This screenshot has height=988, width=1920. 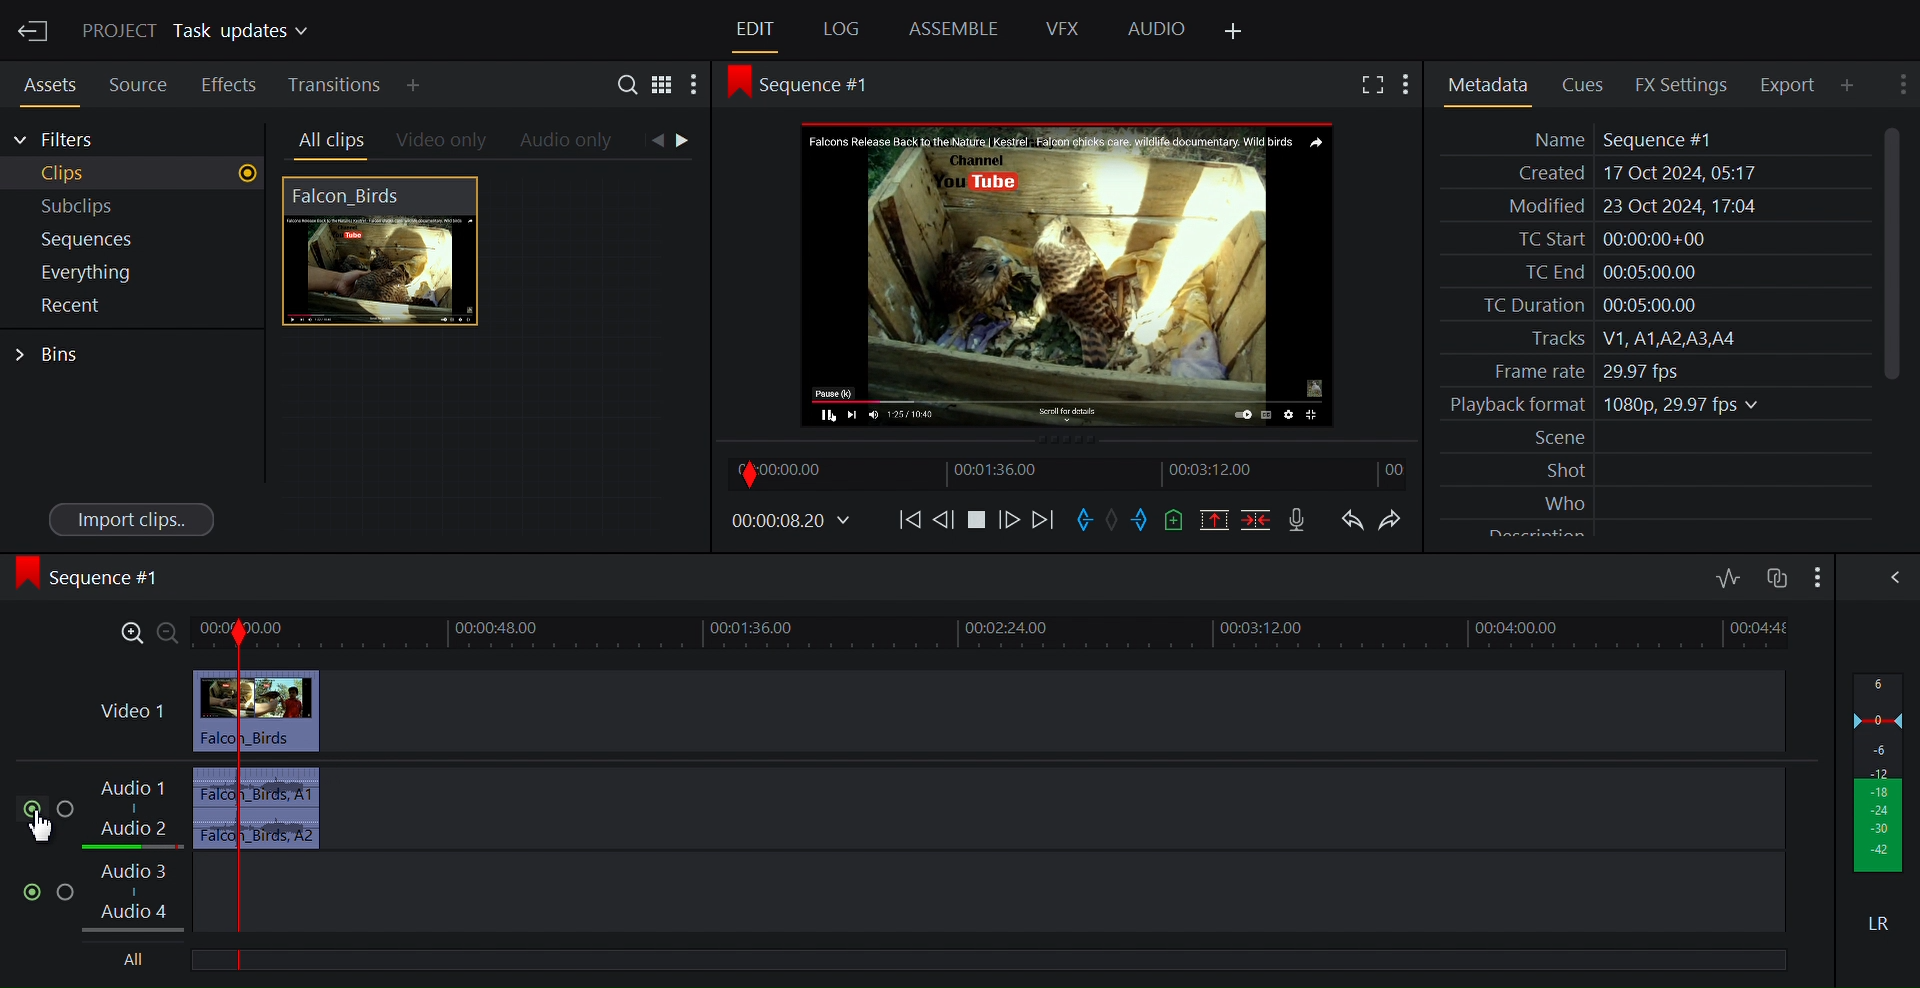 What do you see at coordinates (1049, 634) in the screenshot?
I see `timeline` at bounding box center [1049, 634].